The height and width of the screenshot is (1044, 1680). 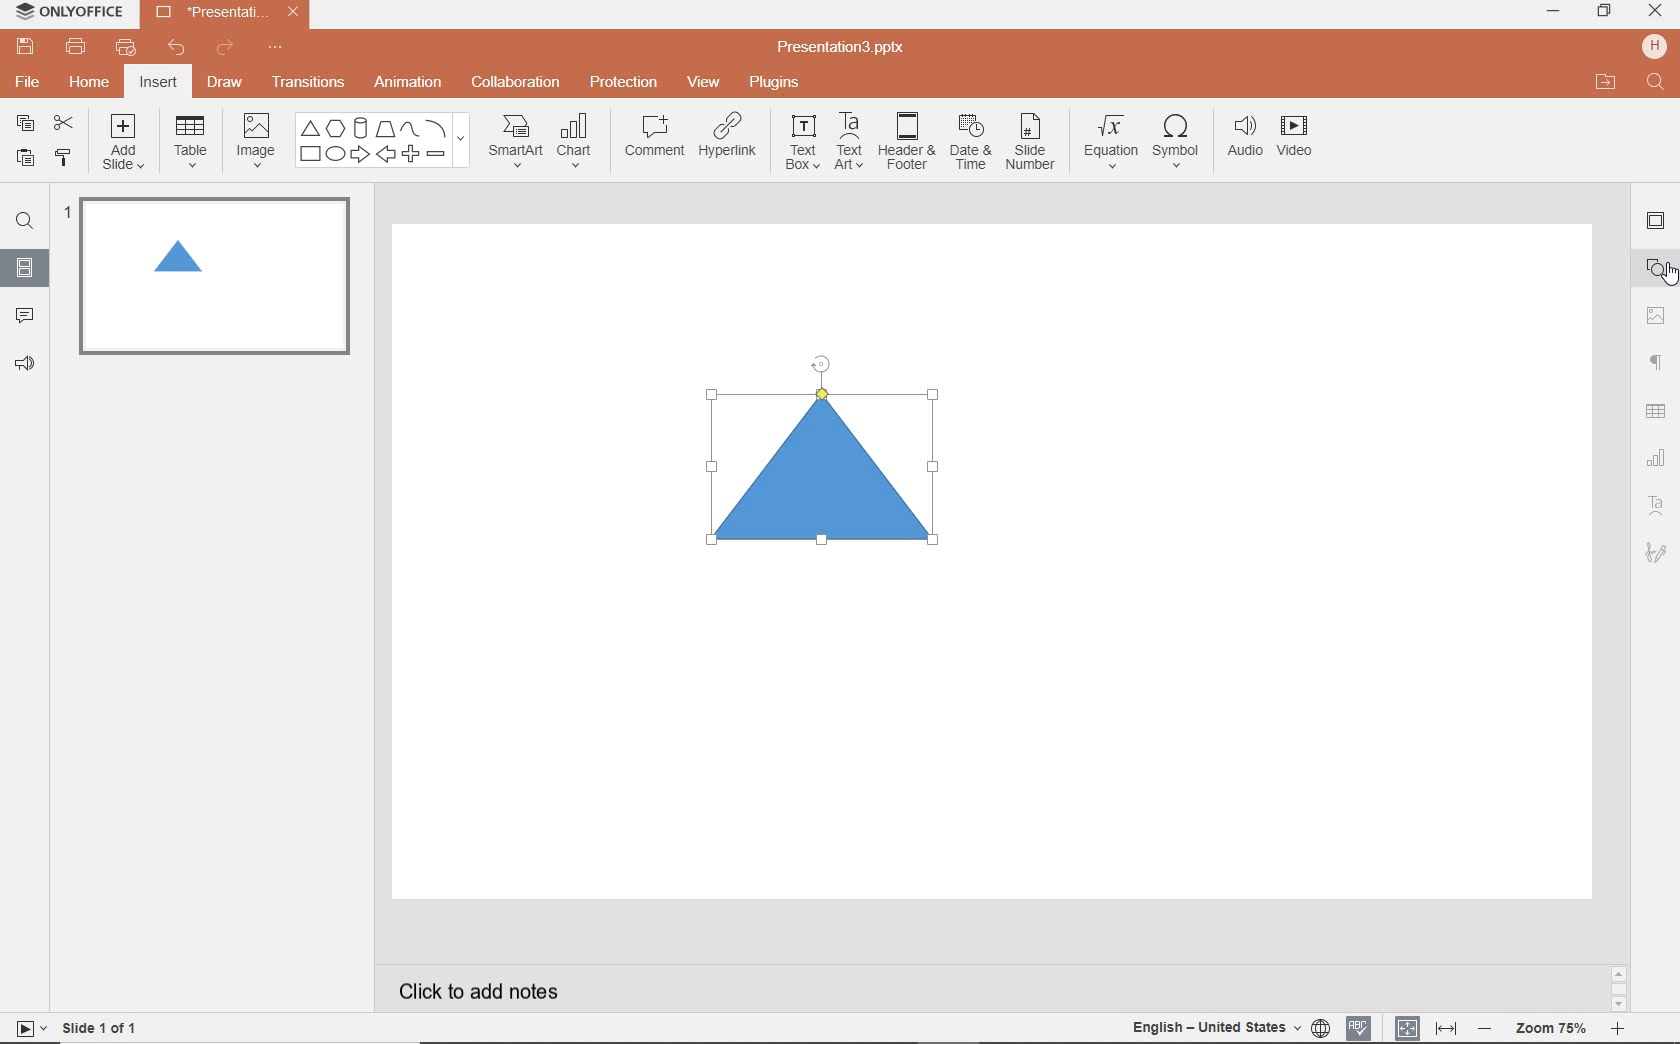 I want to click on OPEN FILE LOCATION, so click(x=1606, y=82).